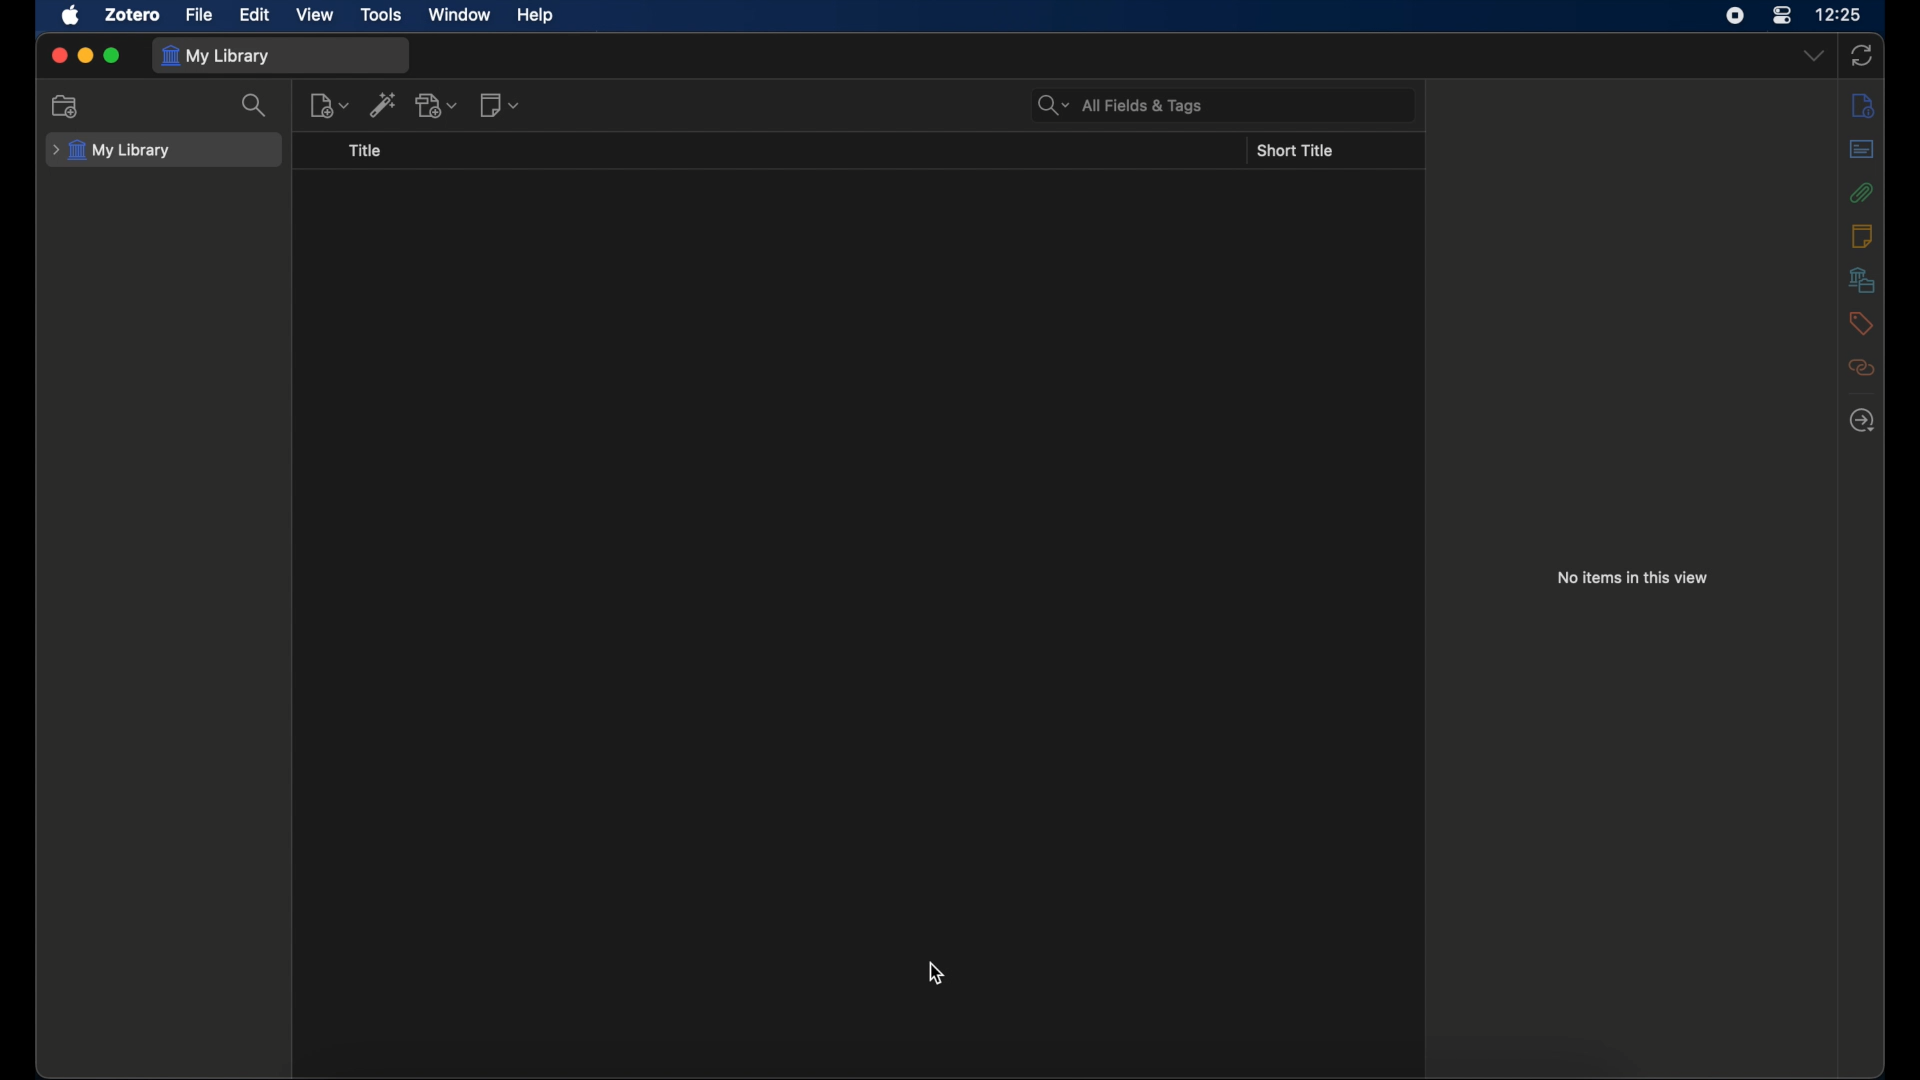 This screenshot has height=1080, width=1920. Describe the element at coordinates (438, 106) in the screenshot. I see `add attachments` at that location.